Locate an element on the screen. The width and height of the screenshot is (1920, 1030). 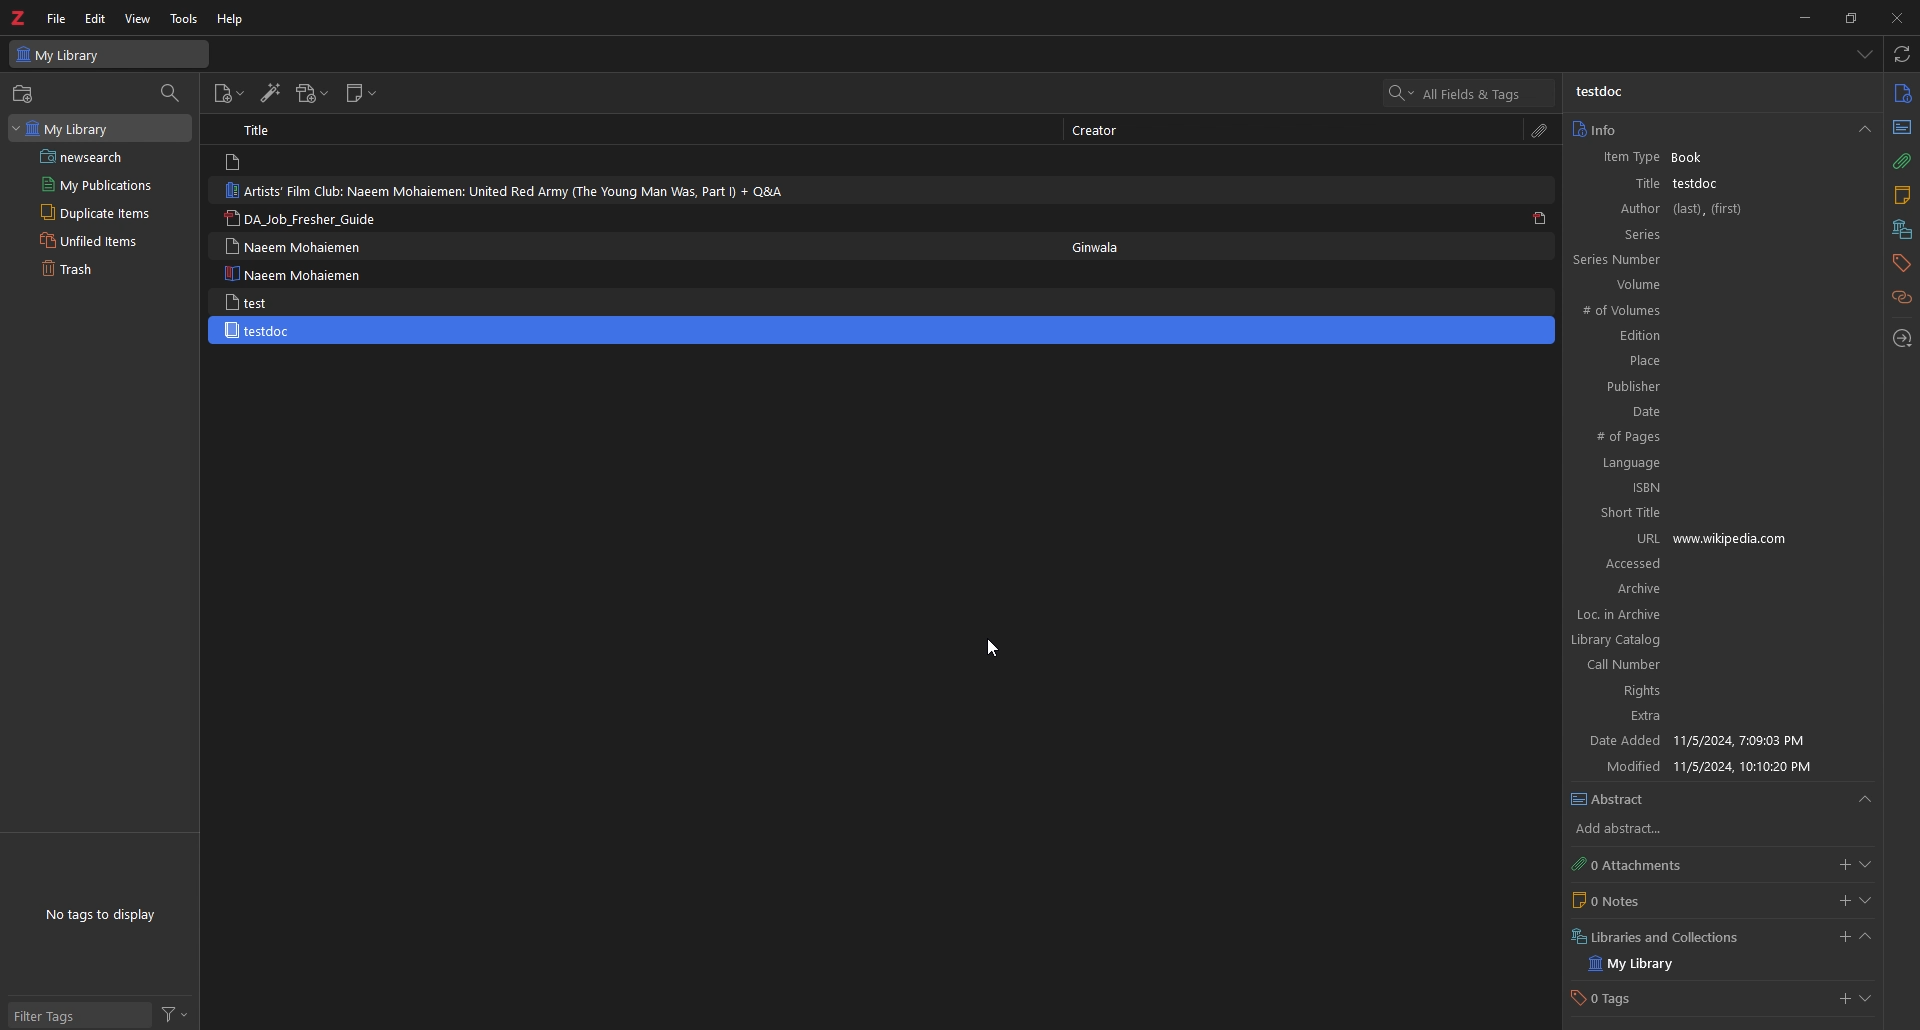
add libraries and collections is located at coordinates (1841, 938).